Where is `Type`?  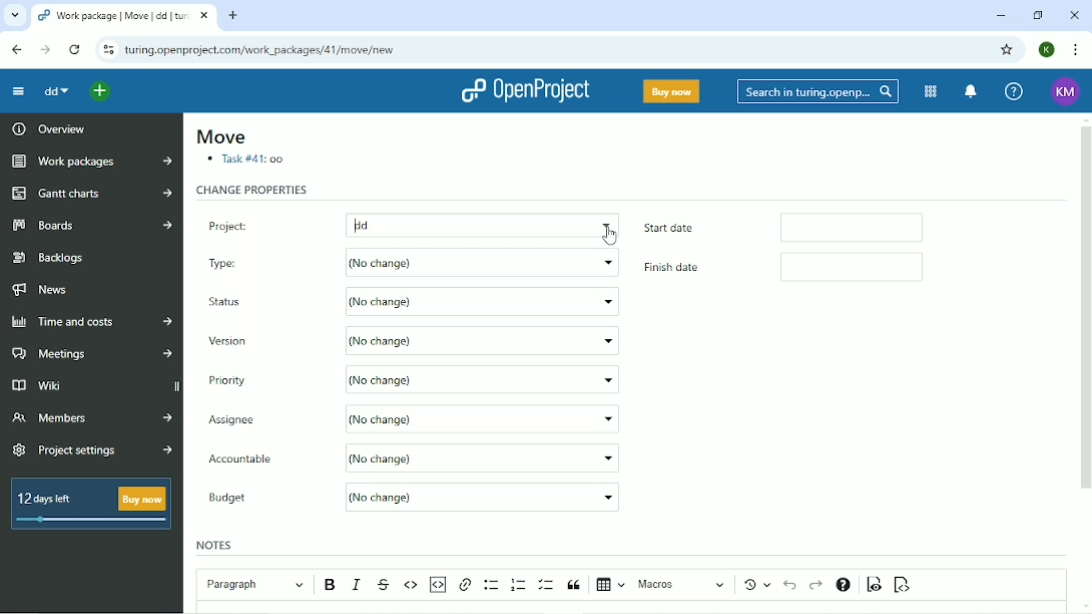
Type is located at coordinates (250, 261).